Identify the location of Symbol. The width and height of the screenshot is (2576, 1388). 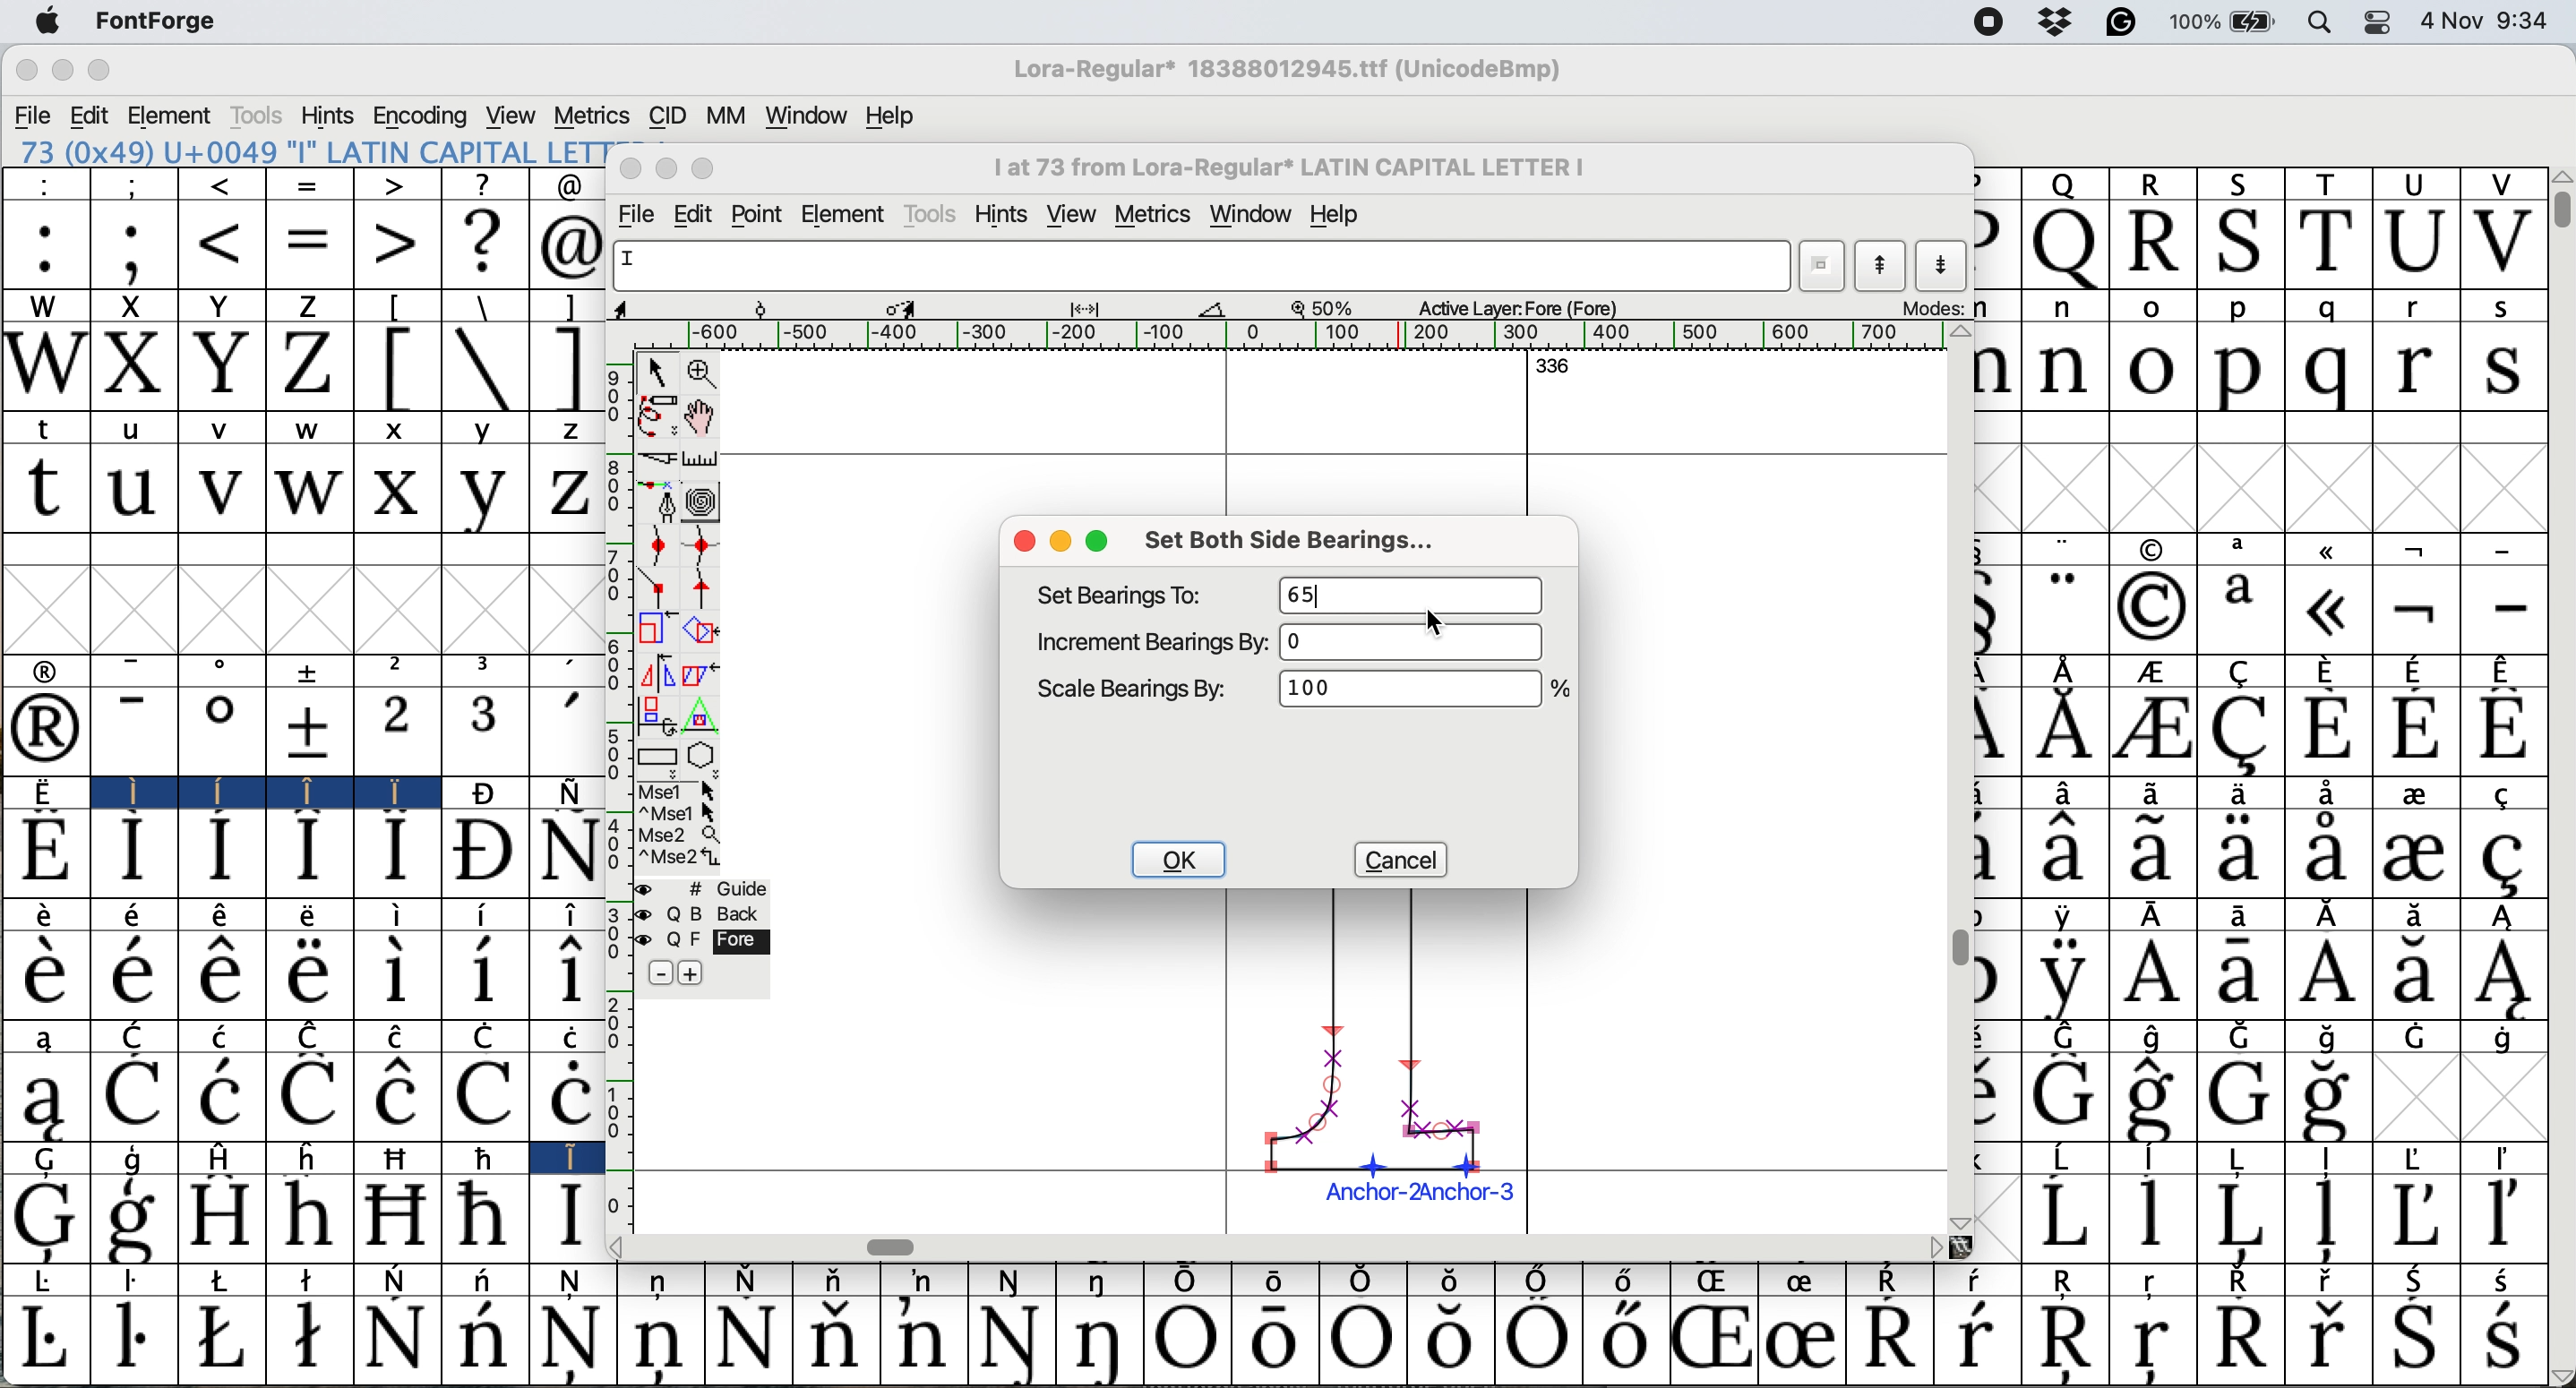
(2509, 1158).